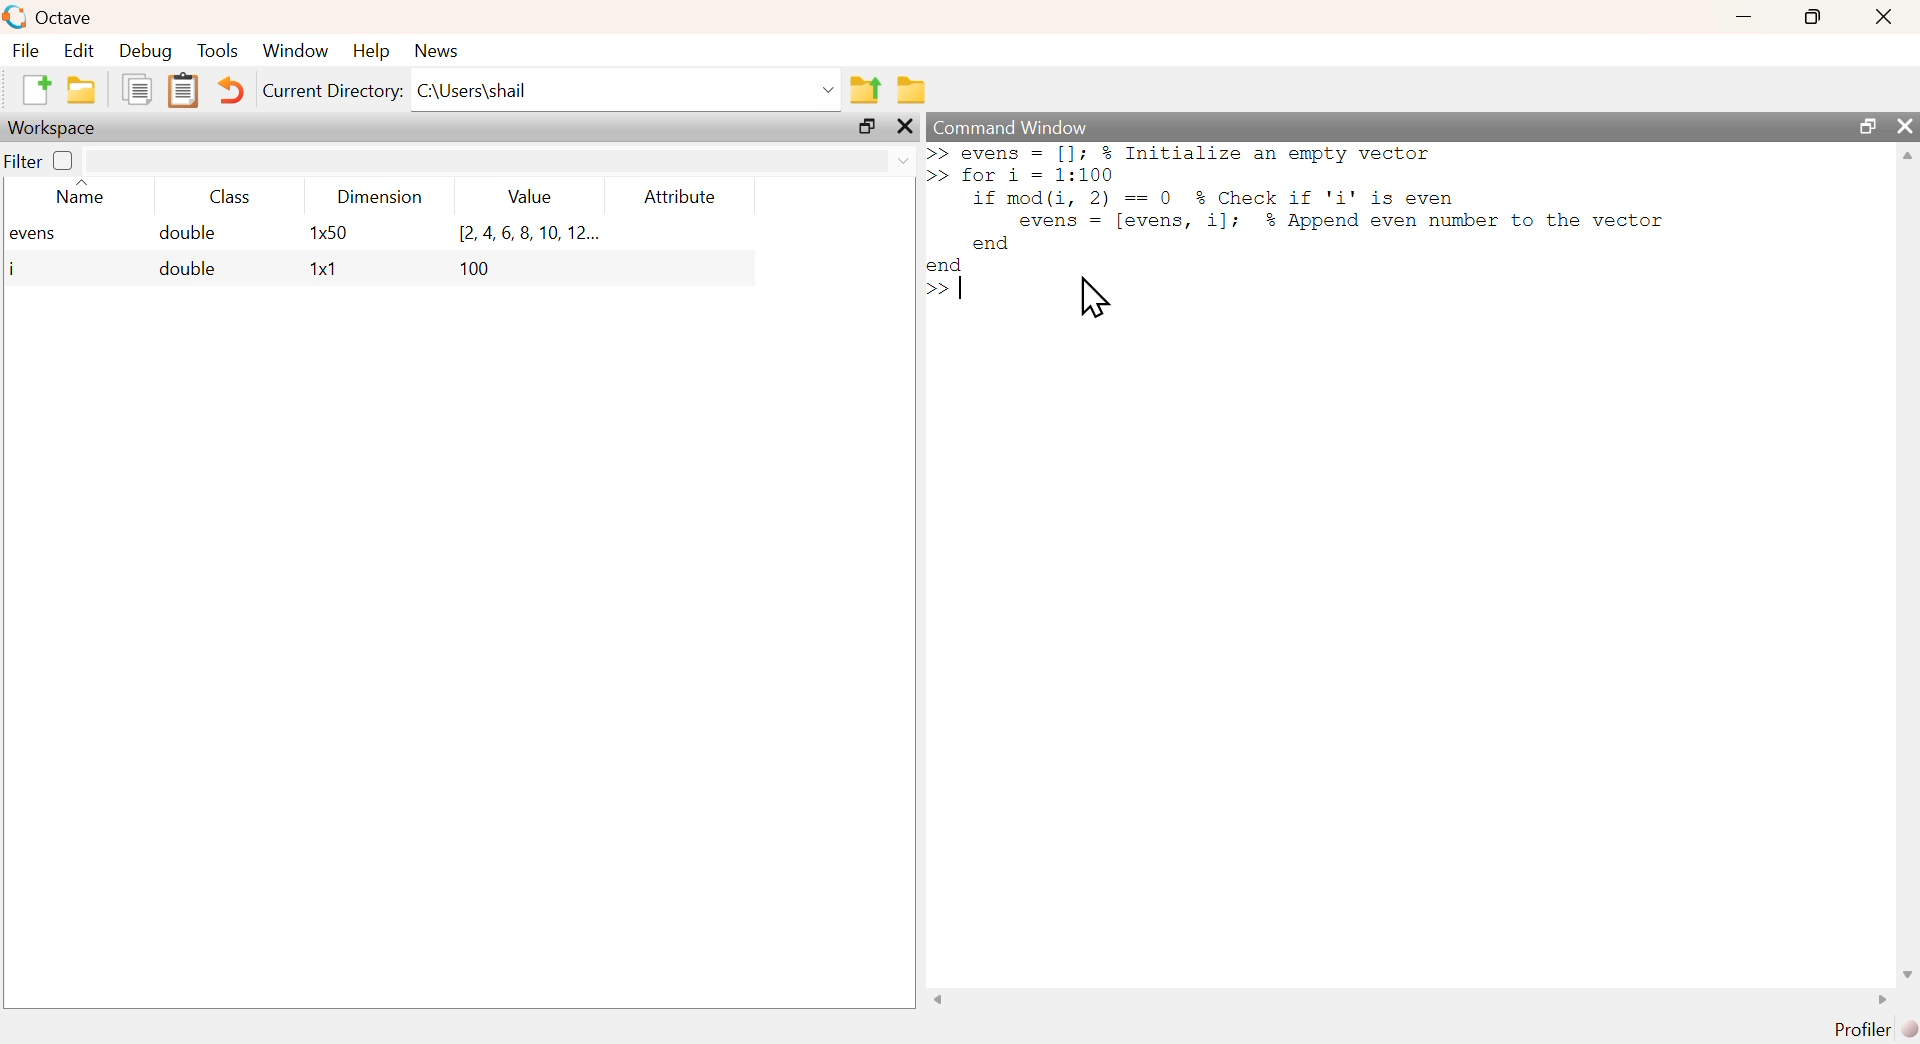 The image size is (1920, 1044). What do you see at coordinates (1018, 126) in the screenshot?
I see `command window` at bounding box center [1018, 126].